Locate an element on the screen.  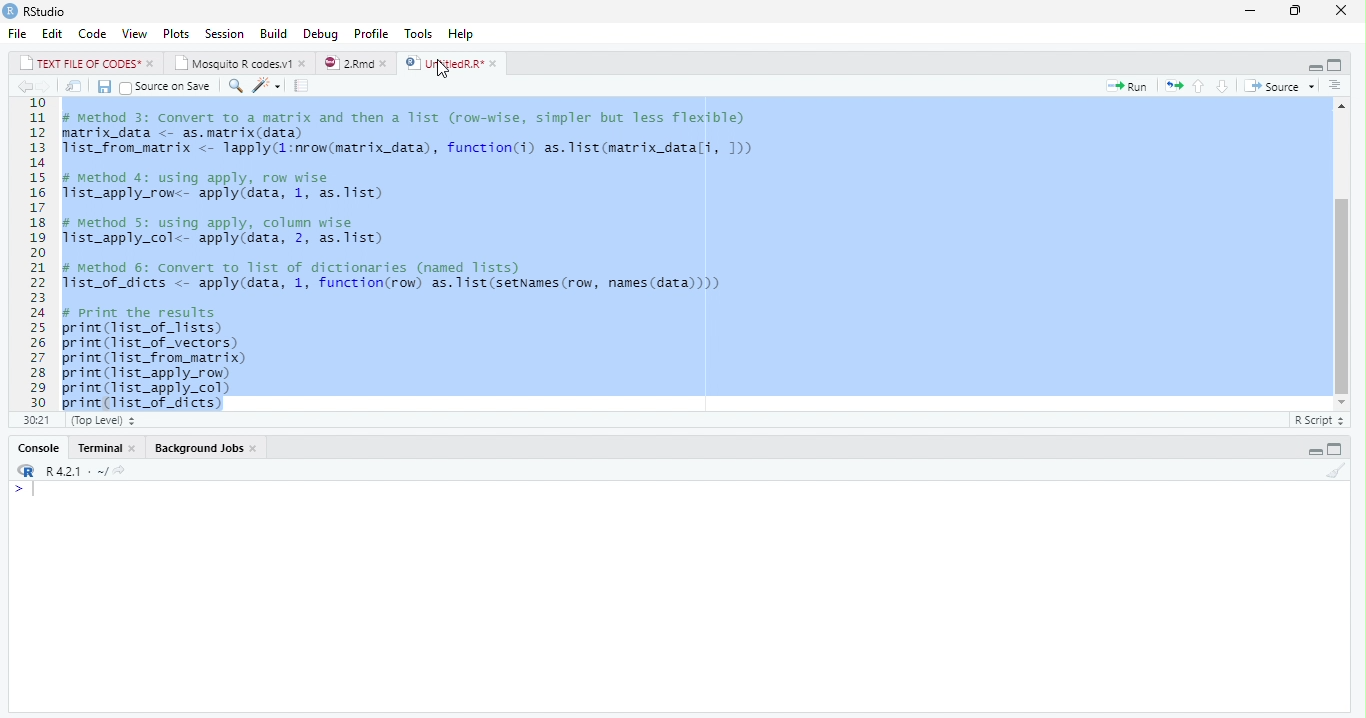
Go to previous location is located at coordinates (23, 88).